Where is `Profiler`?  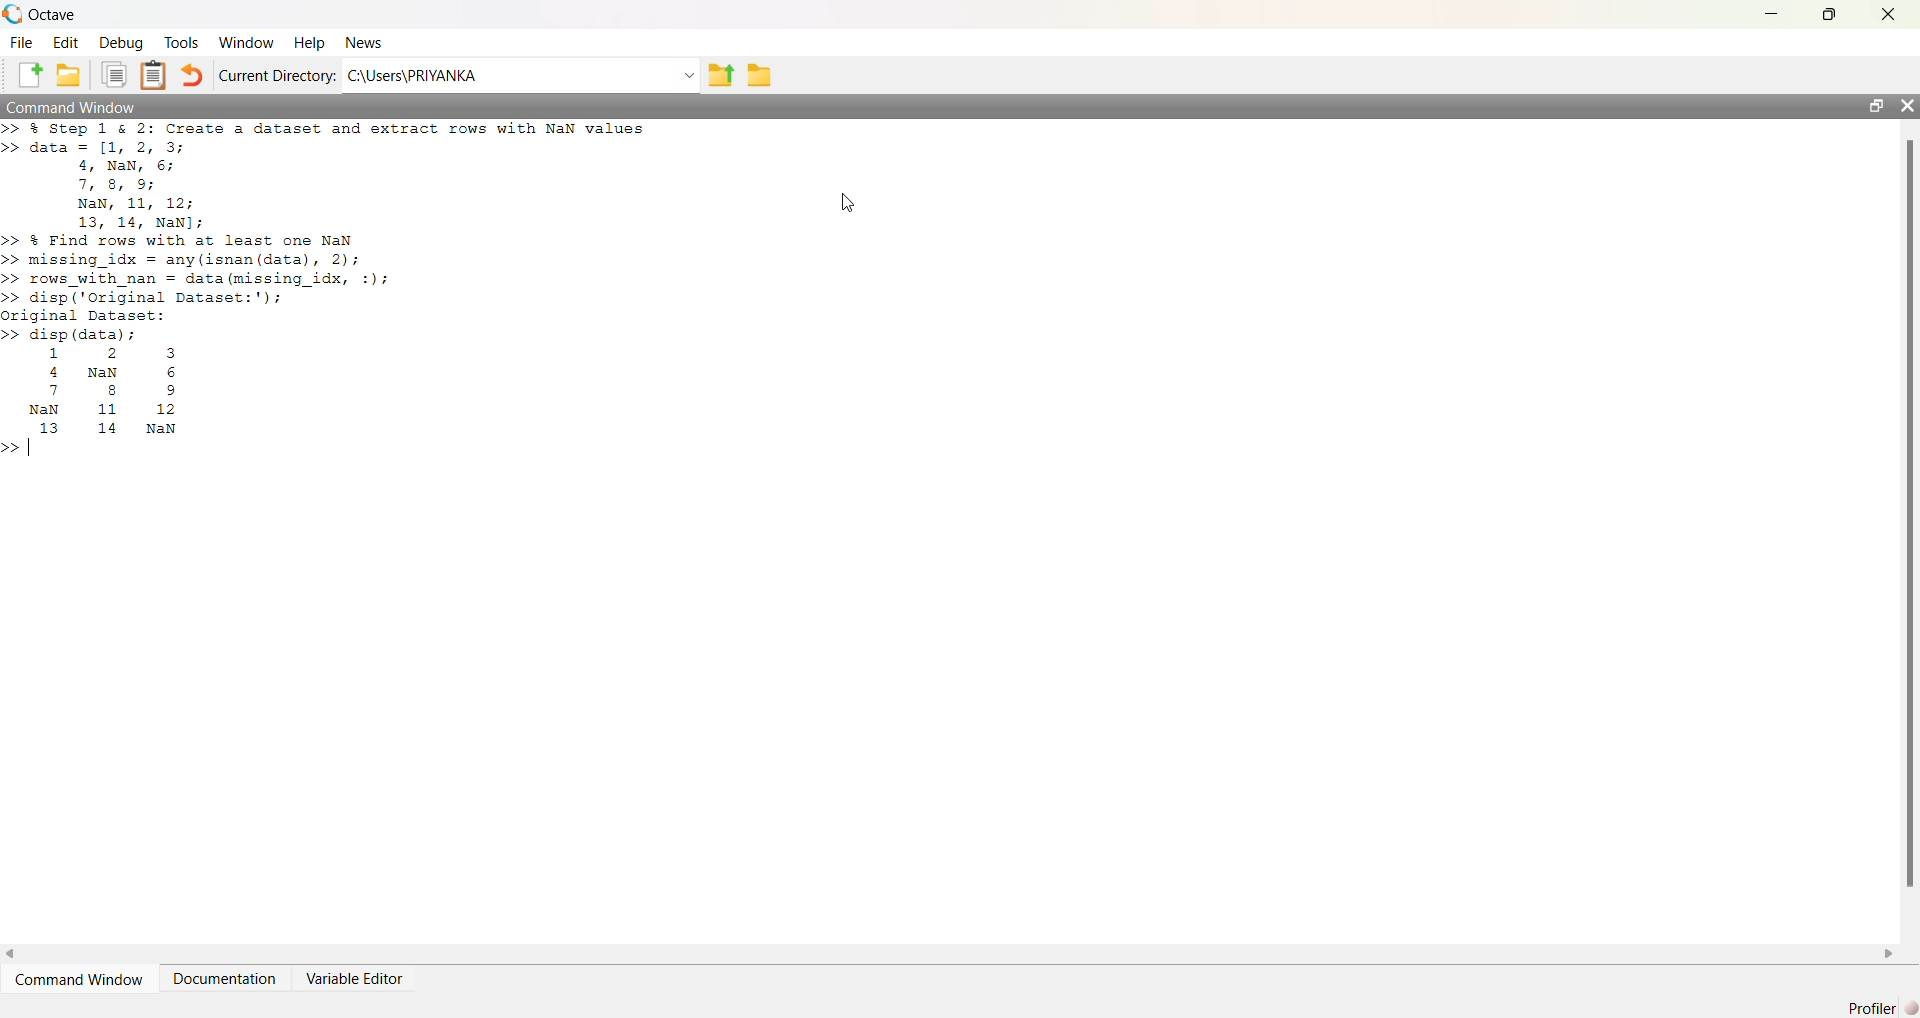
Profiler is located at coordinates (1882, 1008).